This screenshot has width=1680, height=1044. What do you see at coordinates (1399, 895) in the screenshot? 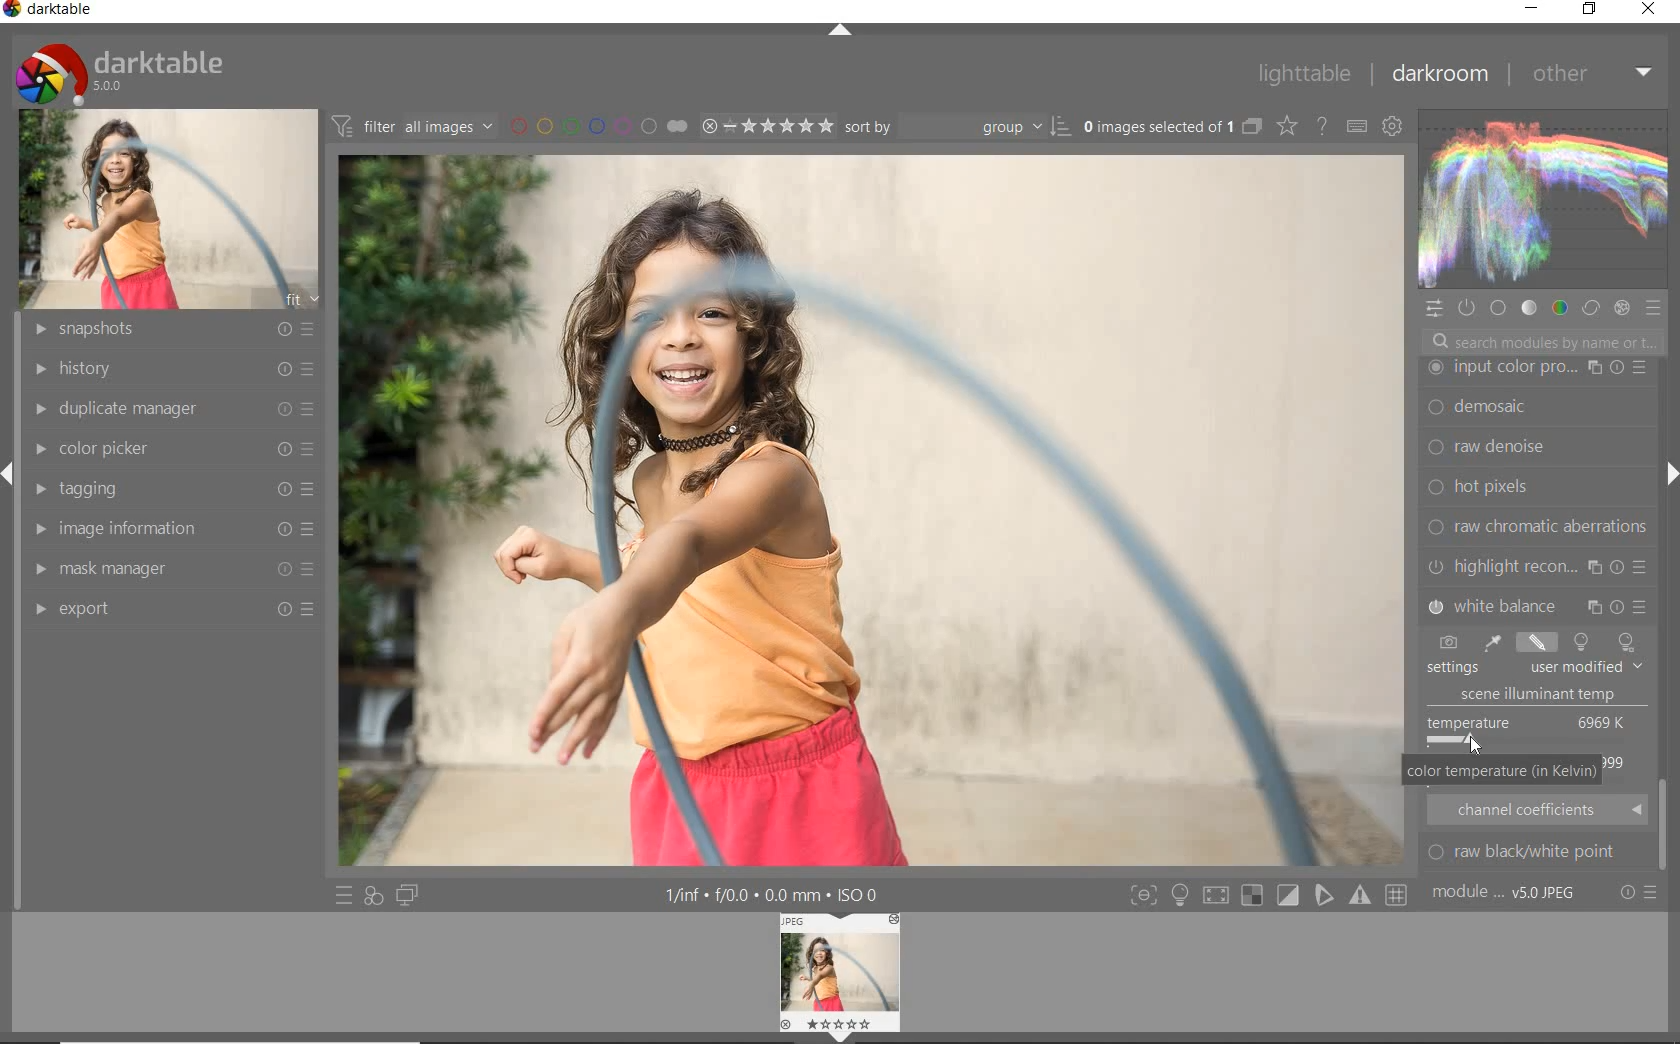
I see `toggle mode ` at bounding box center [1399, 895].